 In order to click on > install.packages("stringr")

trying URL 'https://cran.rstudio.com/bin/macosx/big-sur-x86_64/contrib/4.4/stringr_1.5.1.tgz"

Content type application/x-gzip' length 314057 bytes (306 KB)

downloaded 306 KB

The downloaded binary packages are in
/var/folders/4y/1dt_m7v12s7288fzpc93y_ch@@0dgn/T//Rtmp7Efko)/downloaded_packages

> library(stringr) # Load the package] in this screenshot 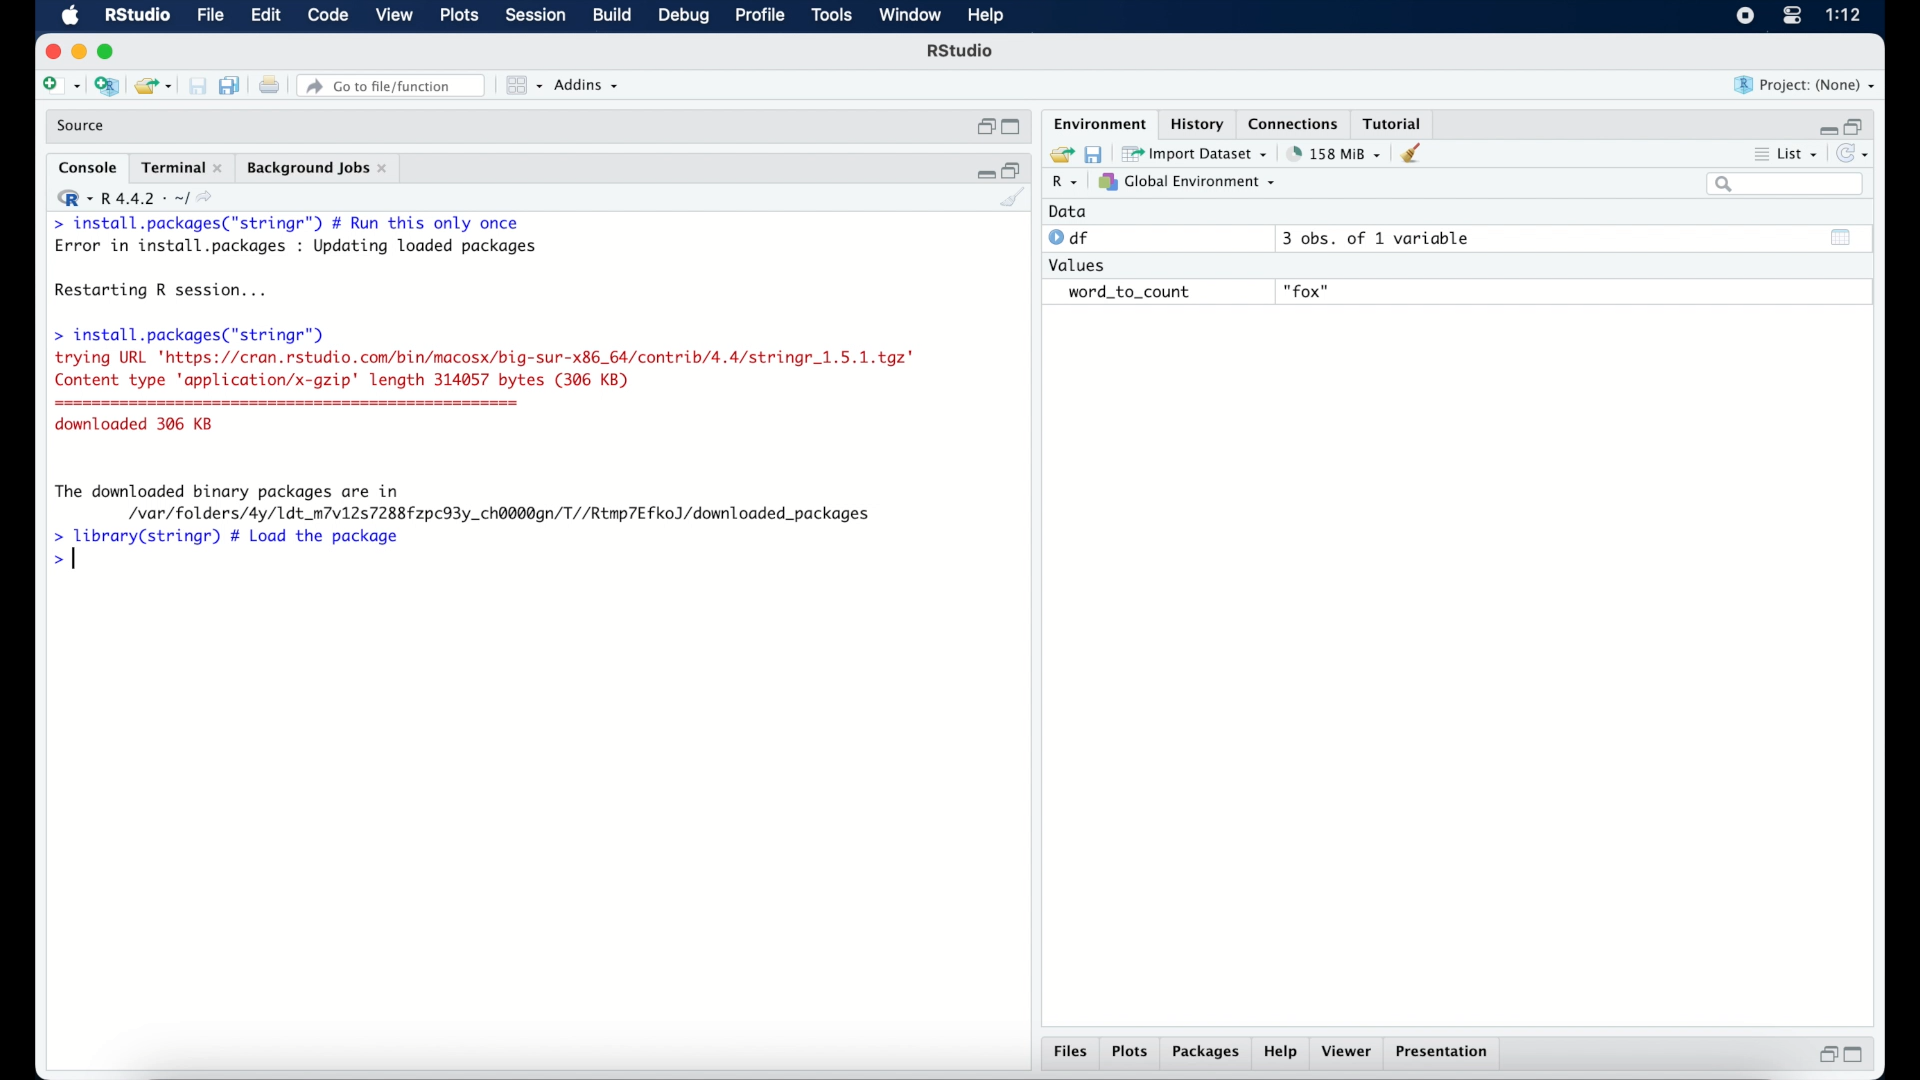, I will do `click(484, 435)`.